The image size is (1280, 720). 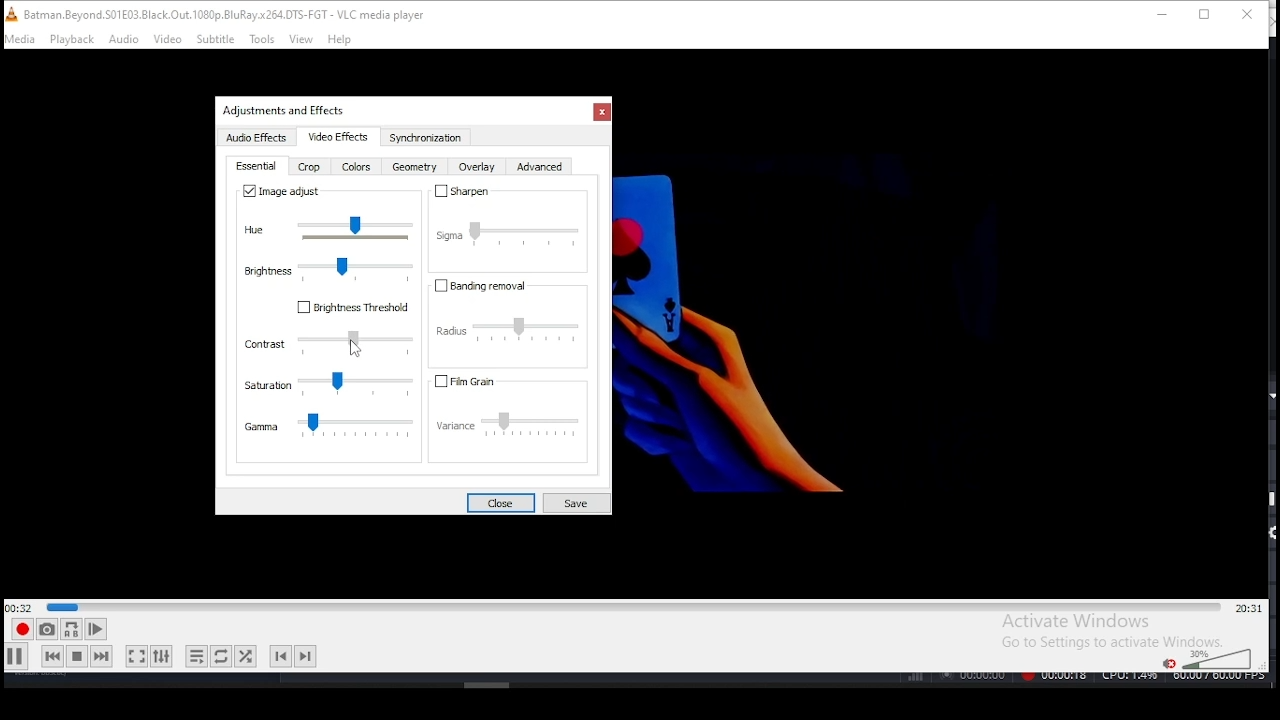 I want to click on essential, so click(x=258, y=167).